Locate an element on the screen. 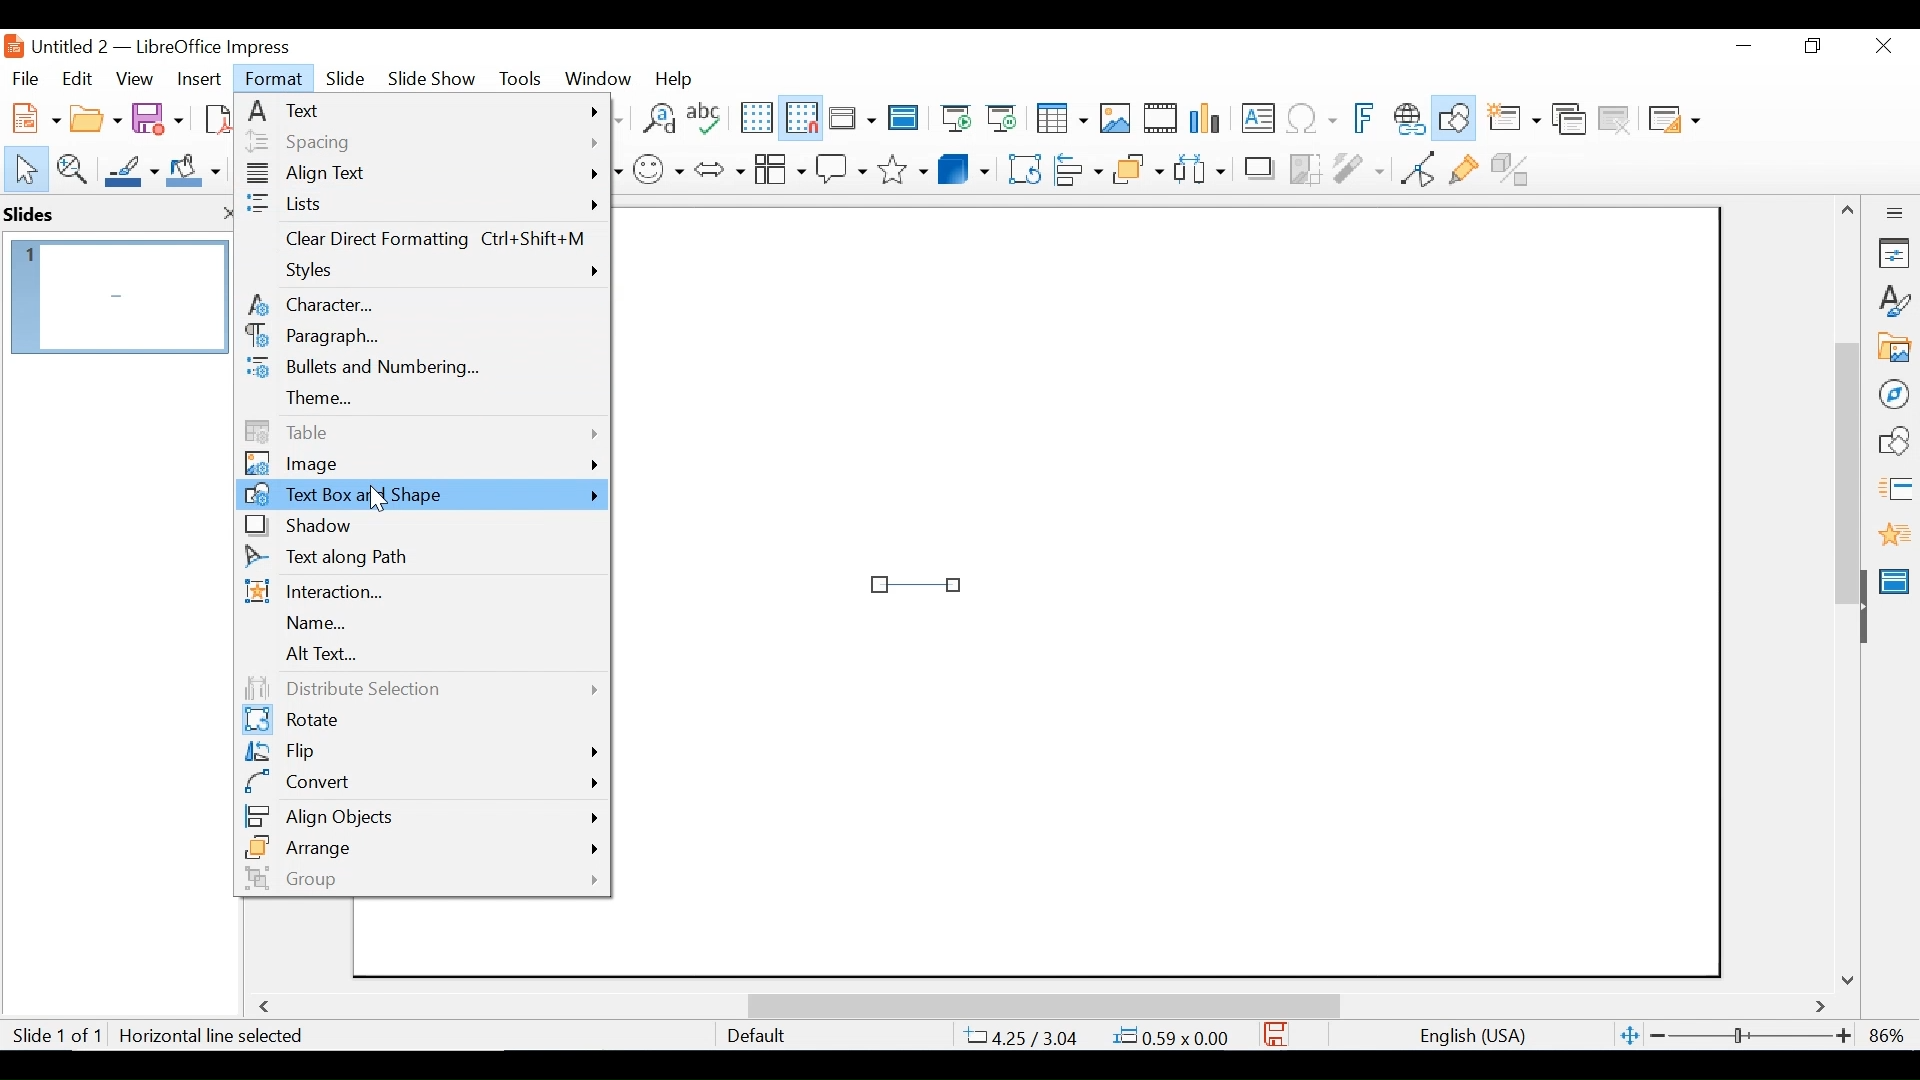 The height and width of the screenshot is (1080, 1920). Scroll Right is located at coordinates (1821, 1008).